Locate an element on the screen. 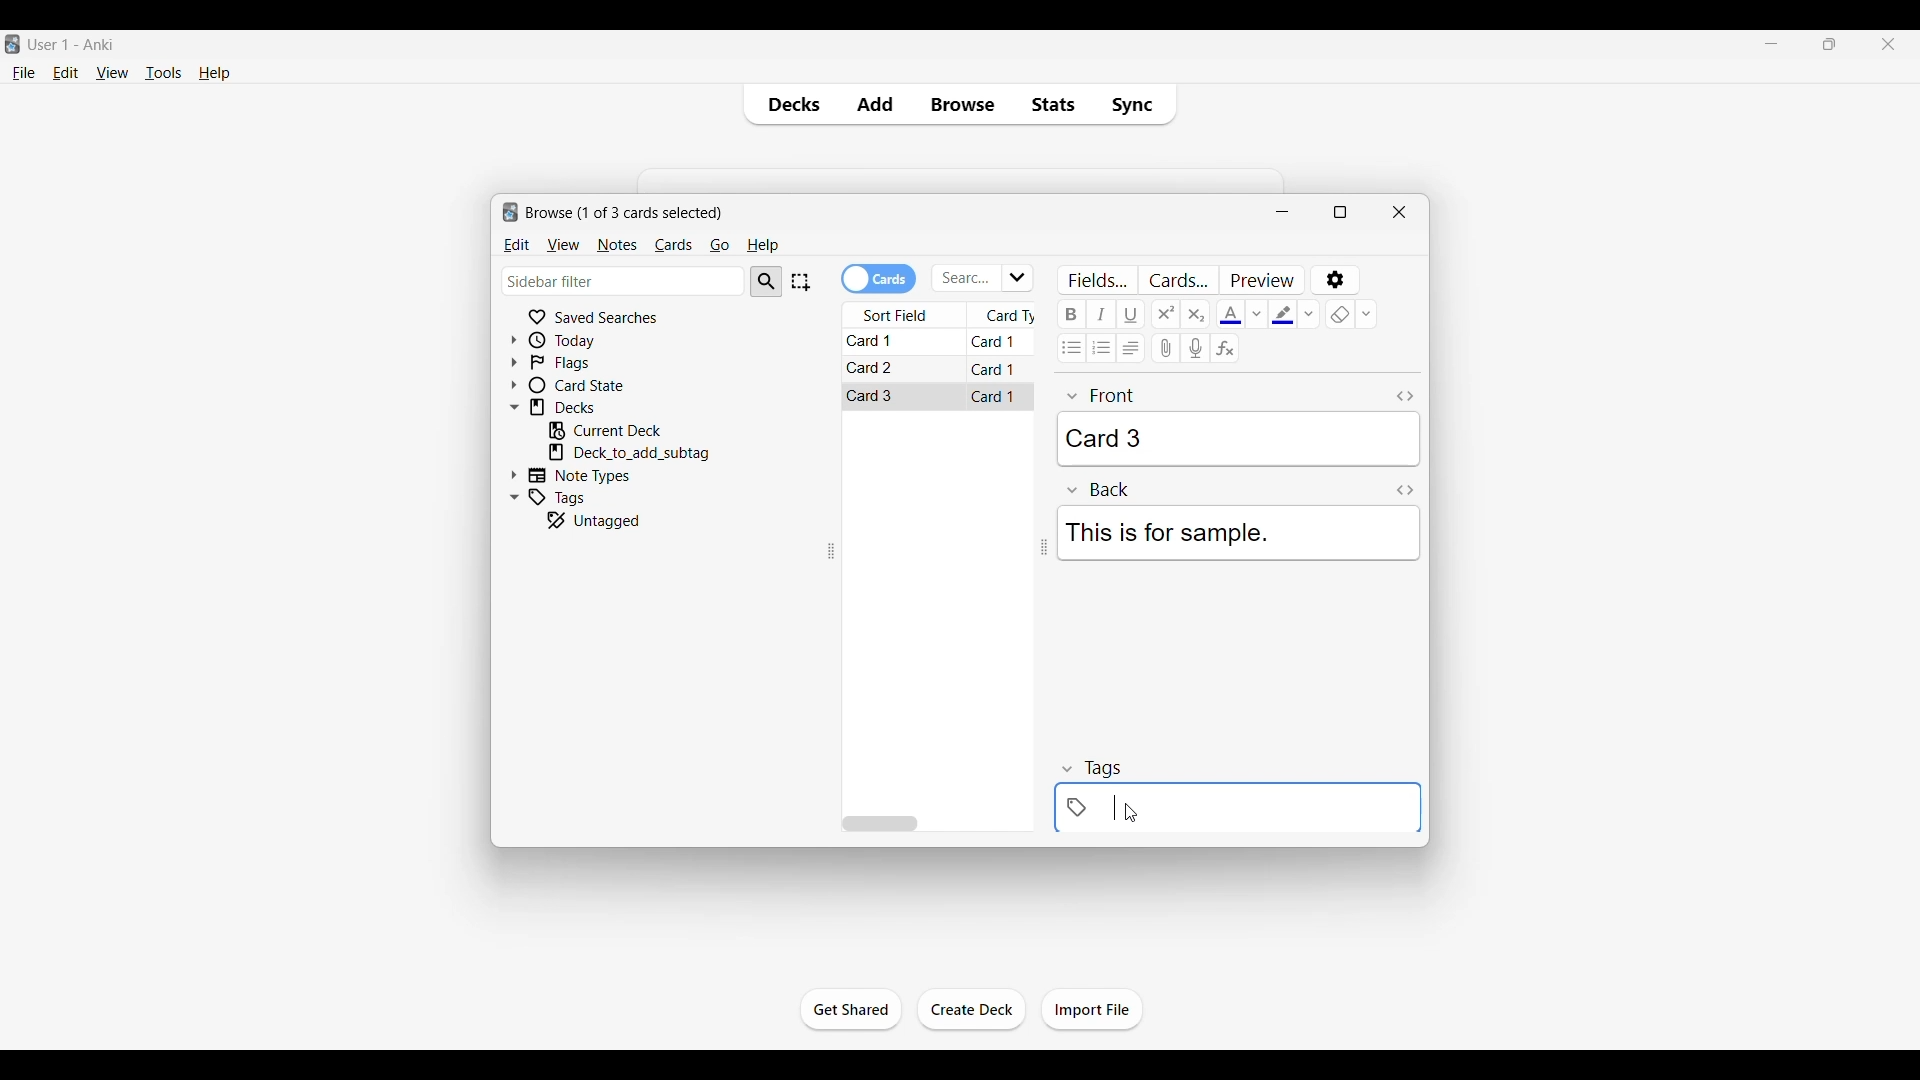 The image size is (1920, 1080). Cards menu is located at coordinates (673, 246).